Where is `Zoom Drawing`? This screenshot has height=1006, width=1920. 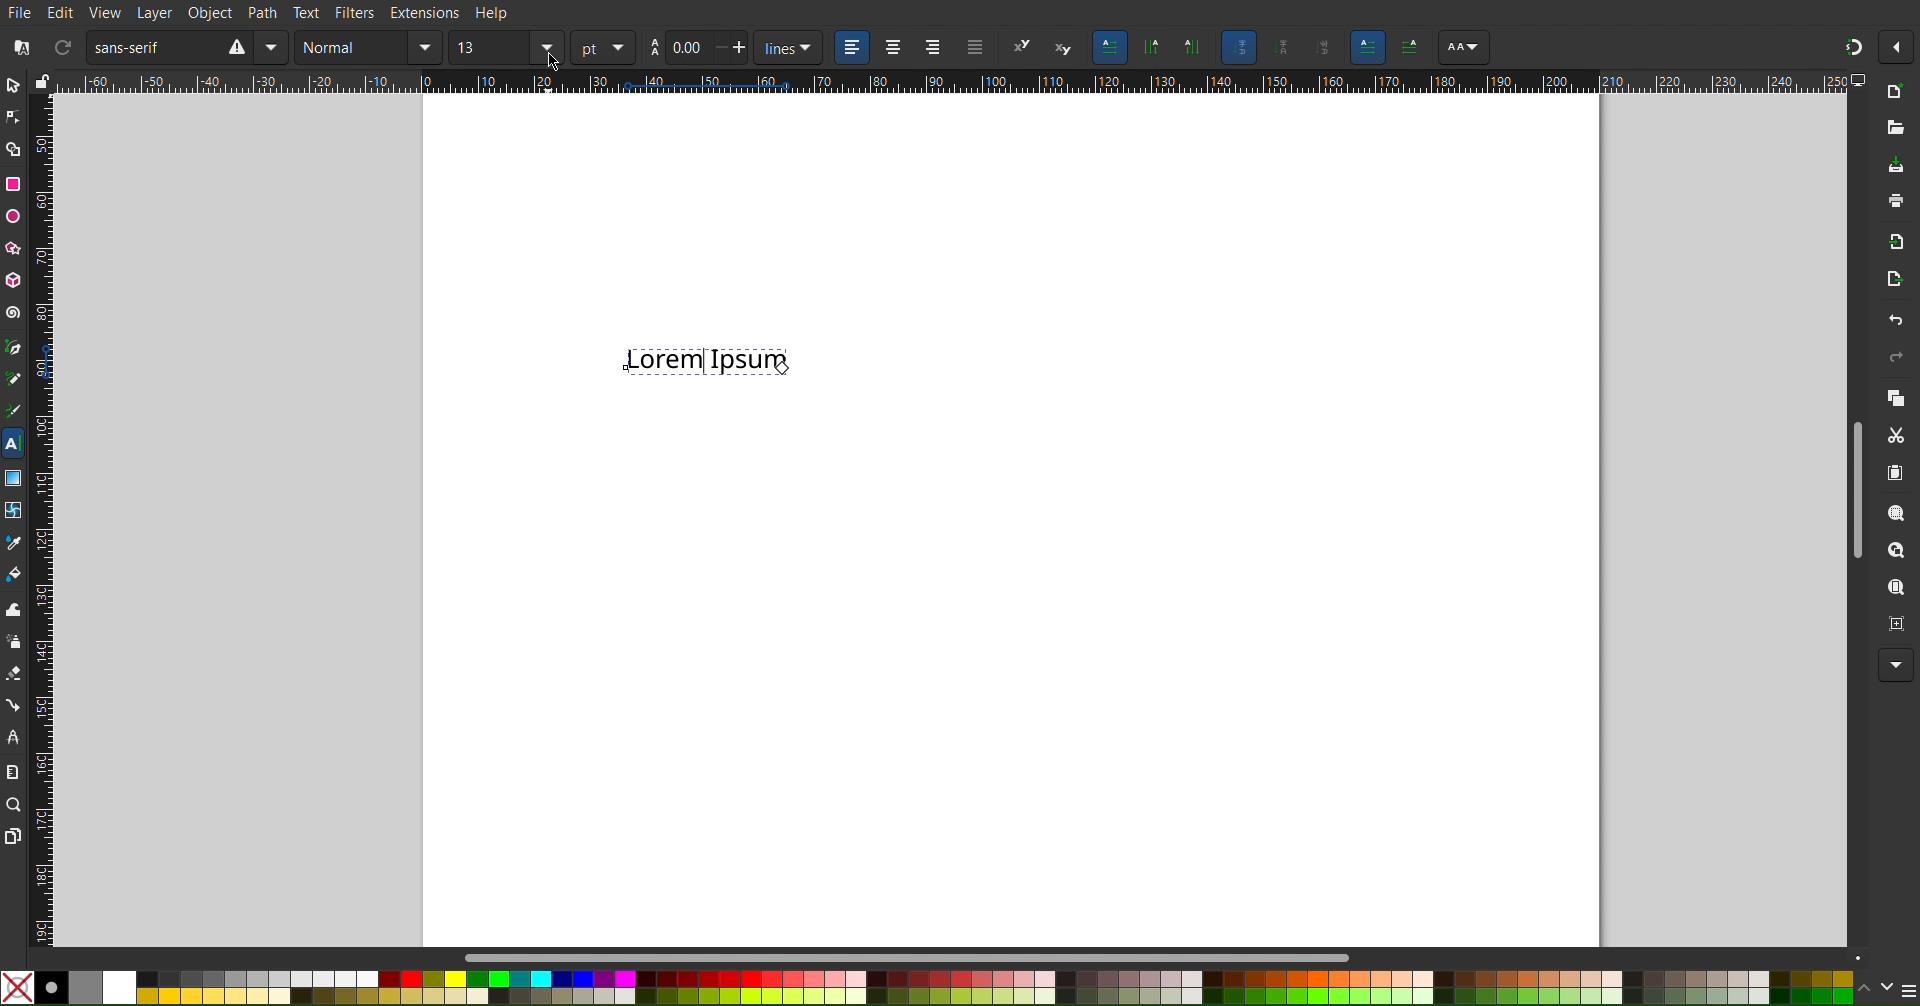
Zoom Drawing is located at coordinates (1896, 550).